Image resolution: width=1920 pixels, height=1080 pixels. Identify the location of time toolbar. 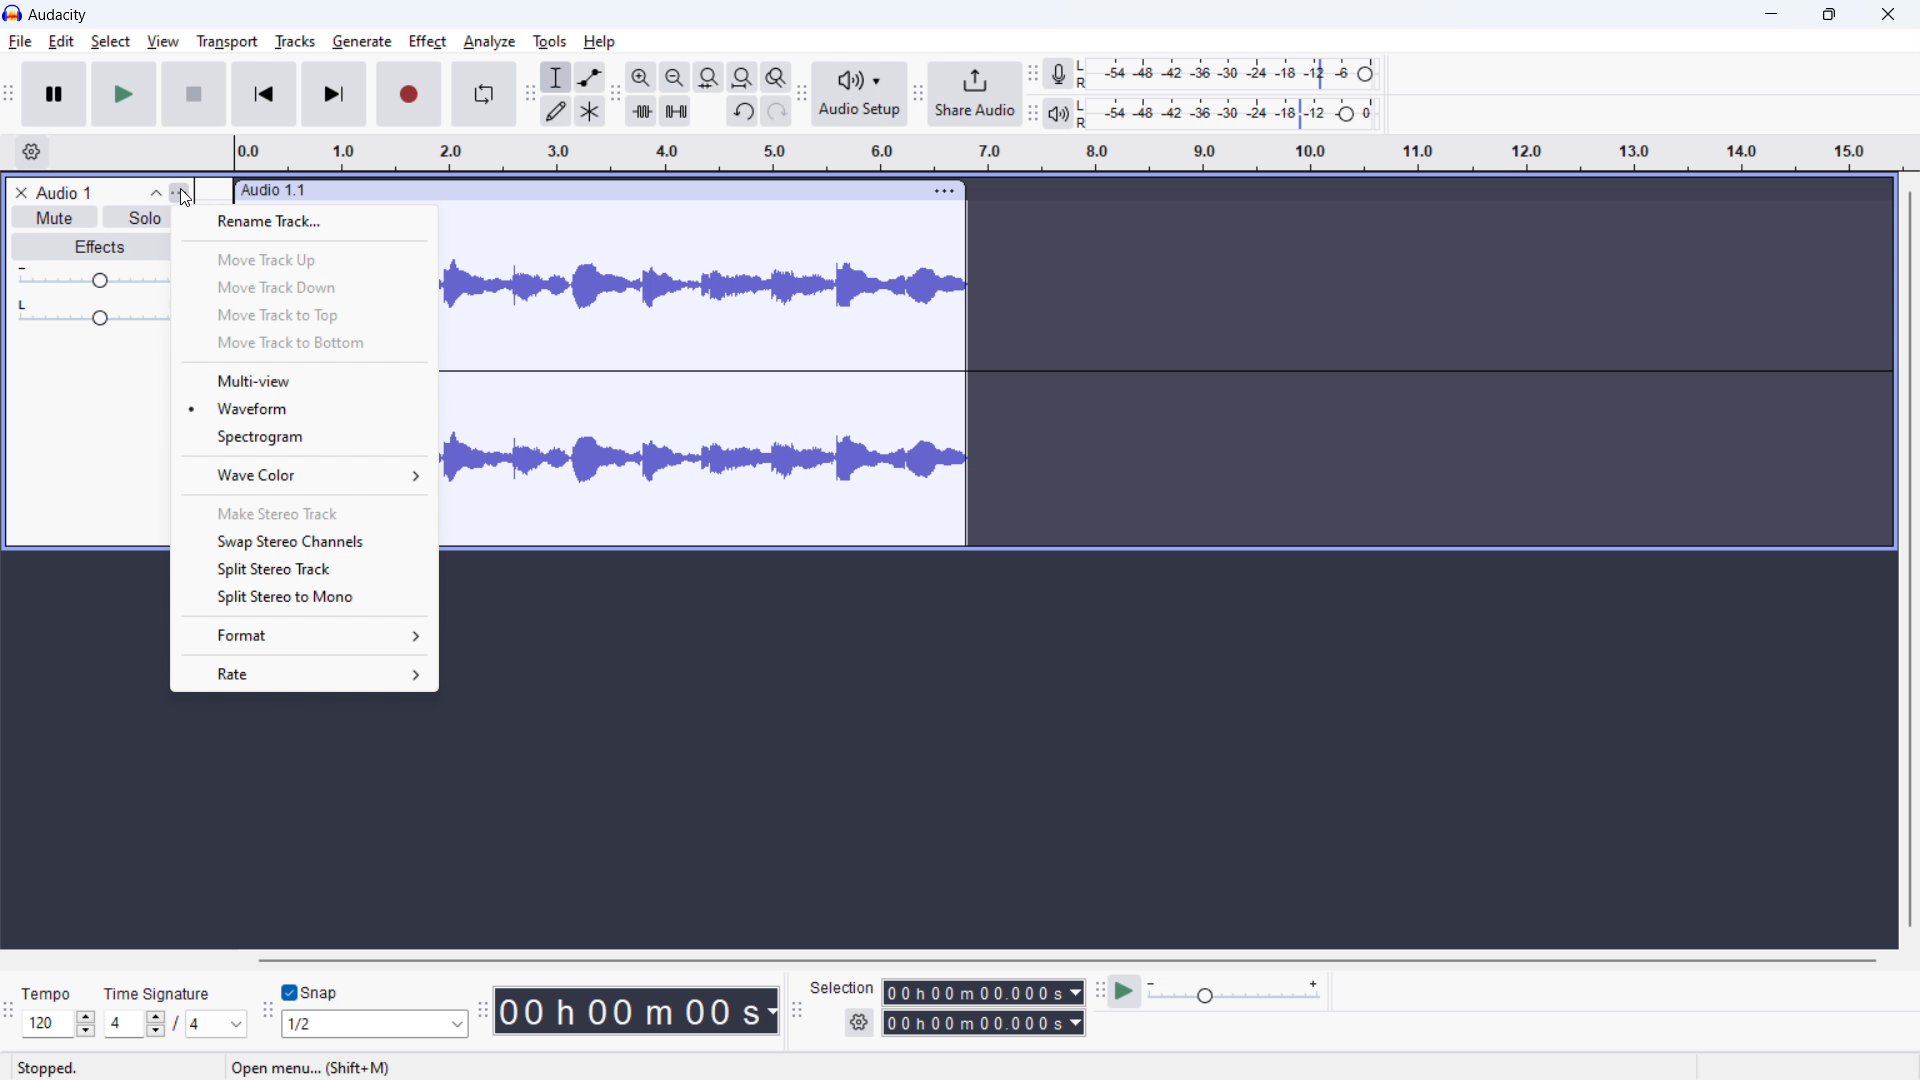
(483, 1011).